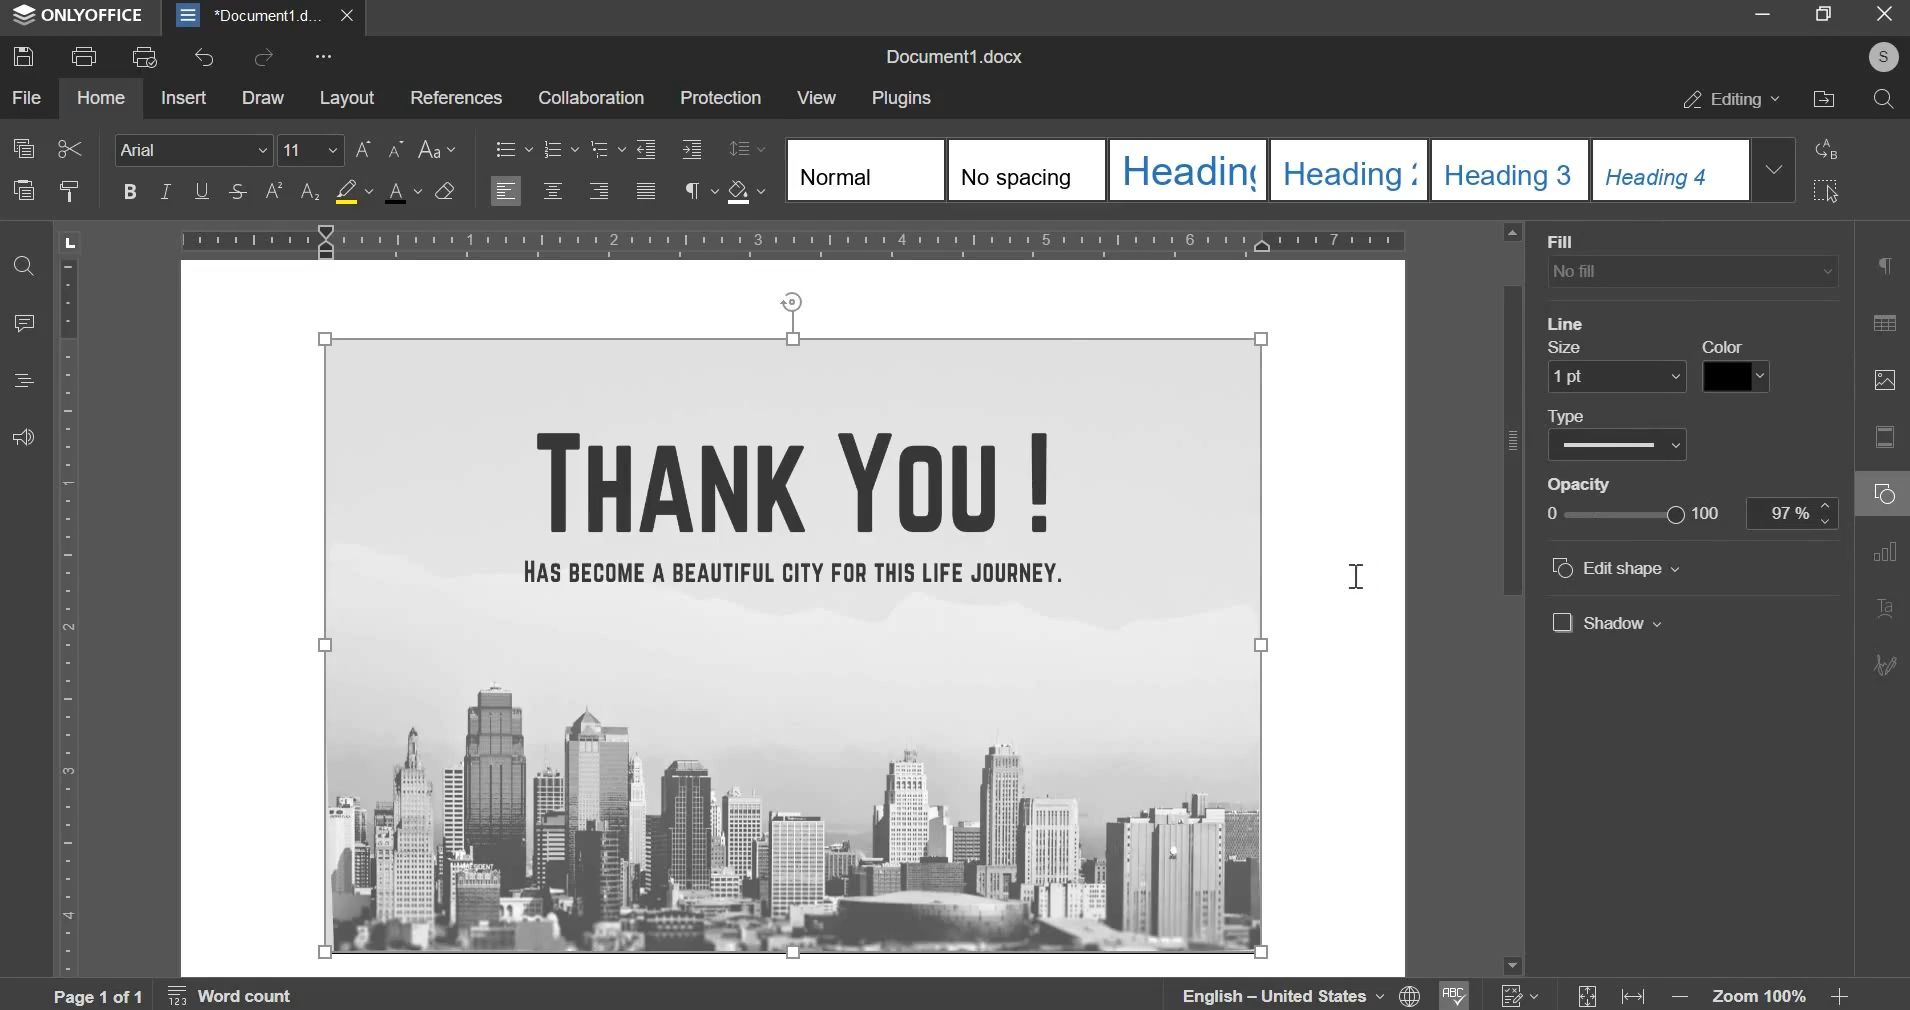 Image resolution: width=1910 pixels, height=1010 pixels. I want to click on Document1.docx, so click(960, 53).